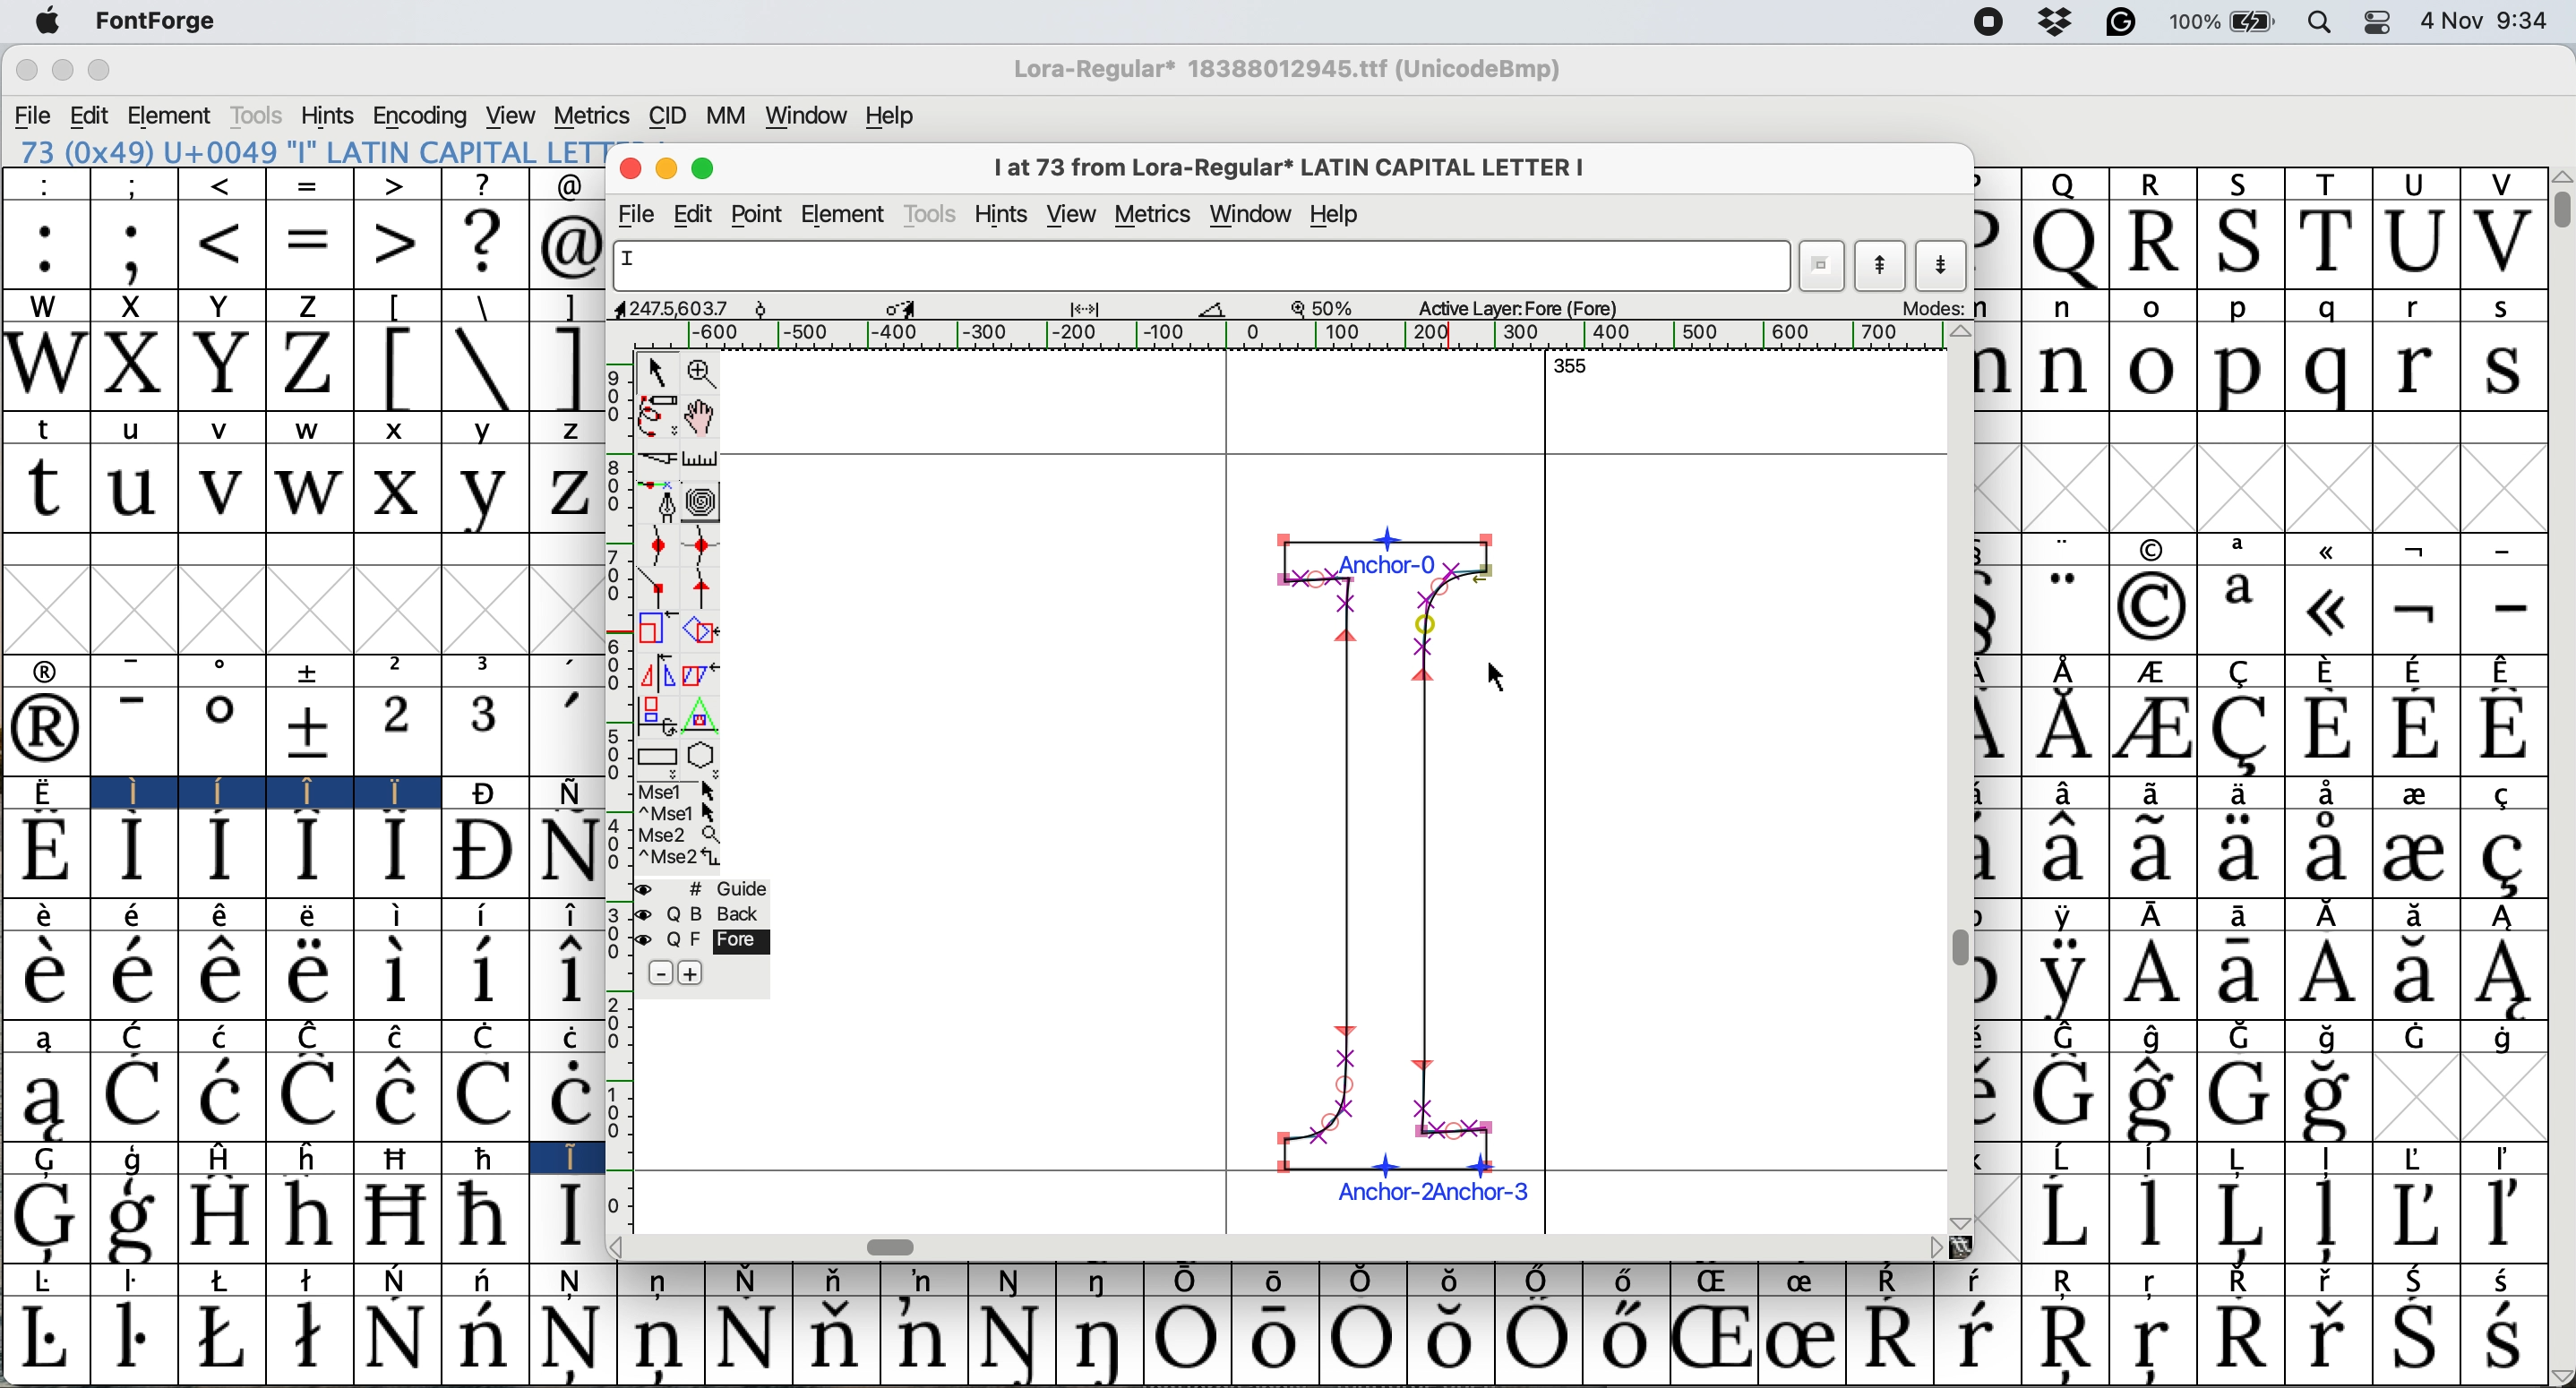 This screenshot has width=2576, height=1388. Describe the element at coordinates (308, 730) in the screenshot. I see `Symbol` at that location.